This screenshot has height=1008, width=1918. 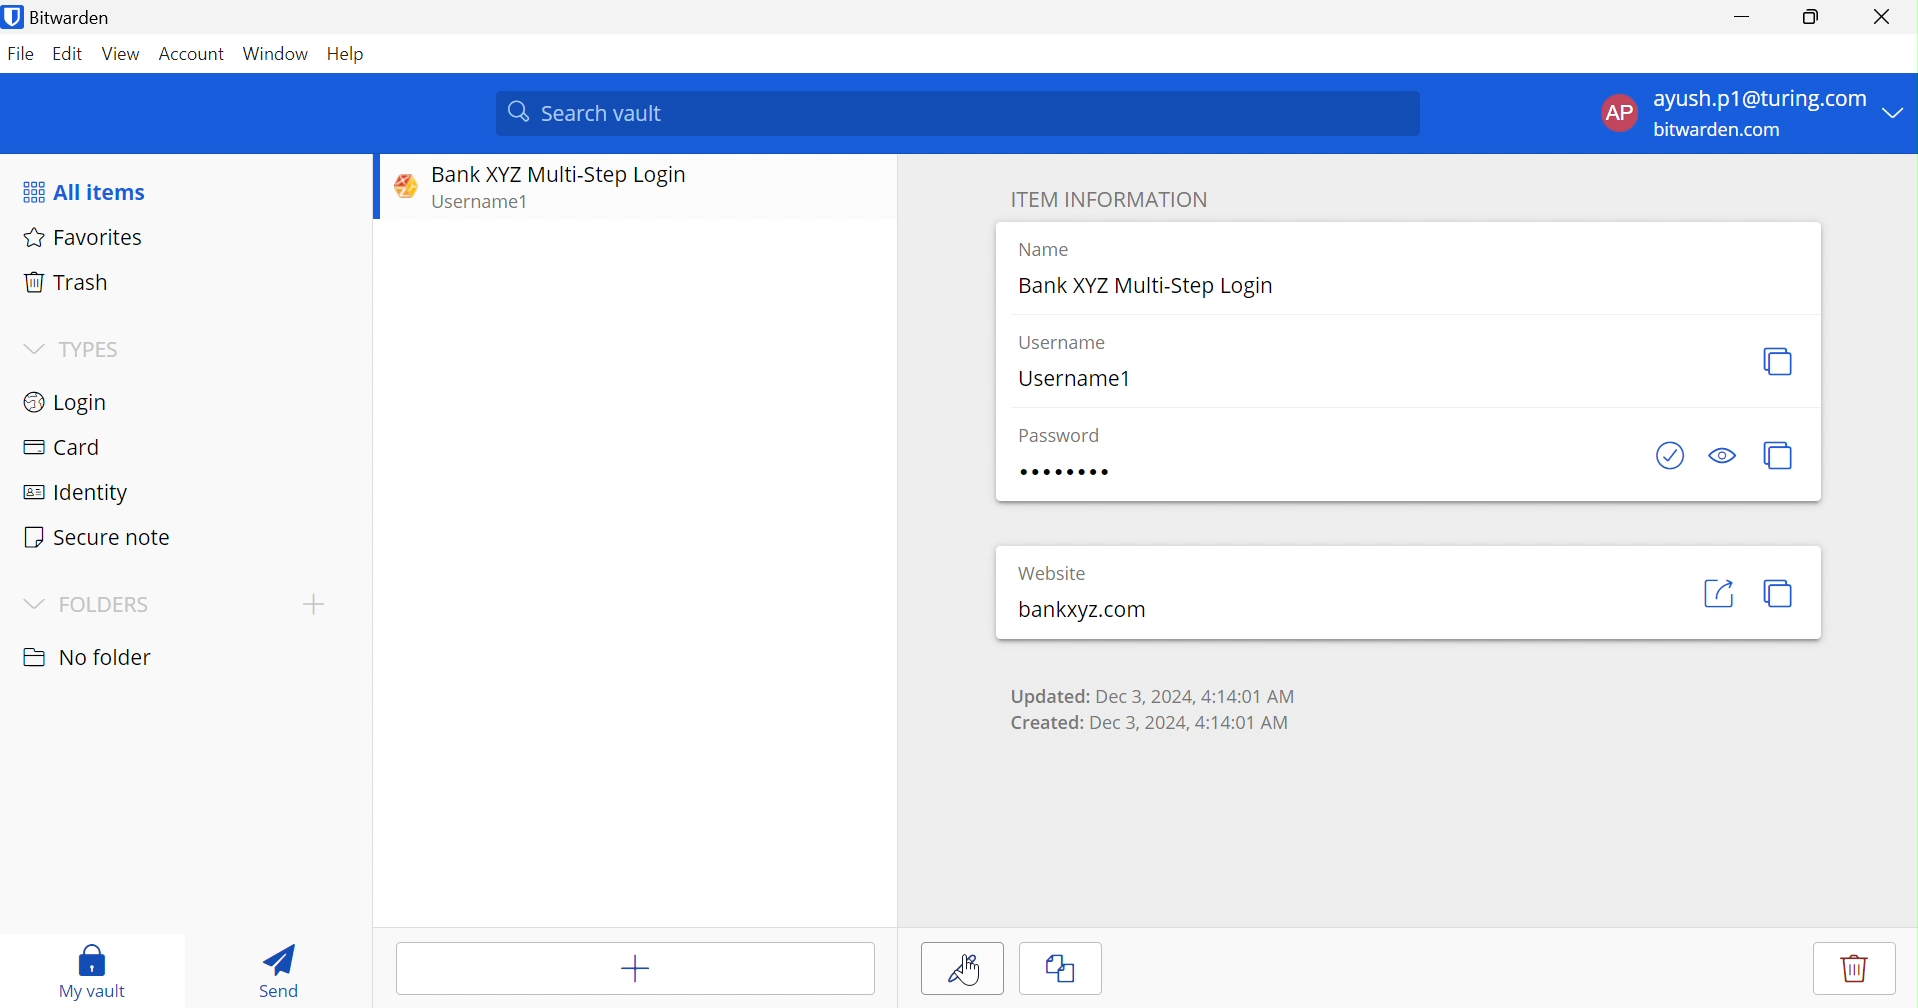 I want to click on Name, so click(x=1044, y=252).